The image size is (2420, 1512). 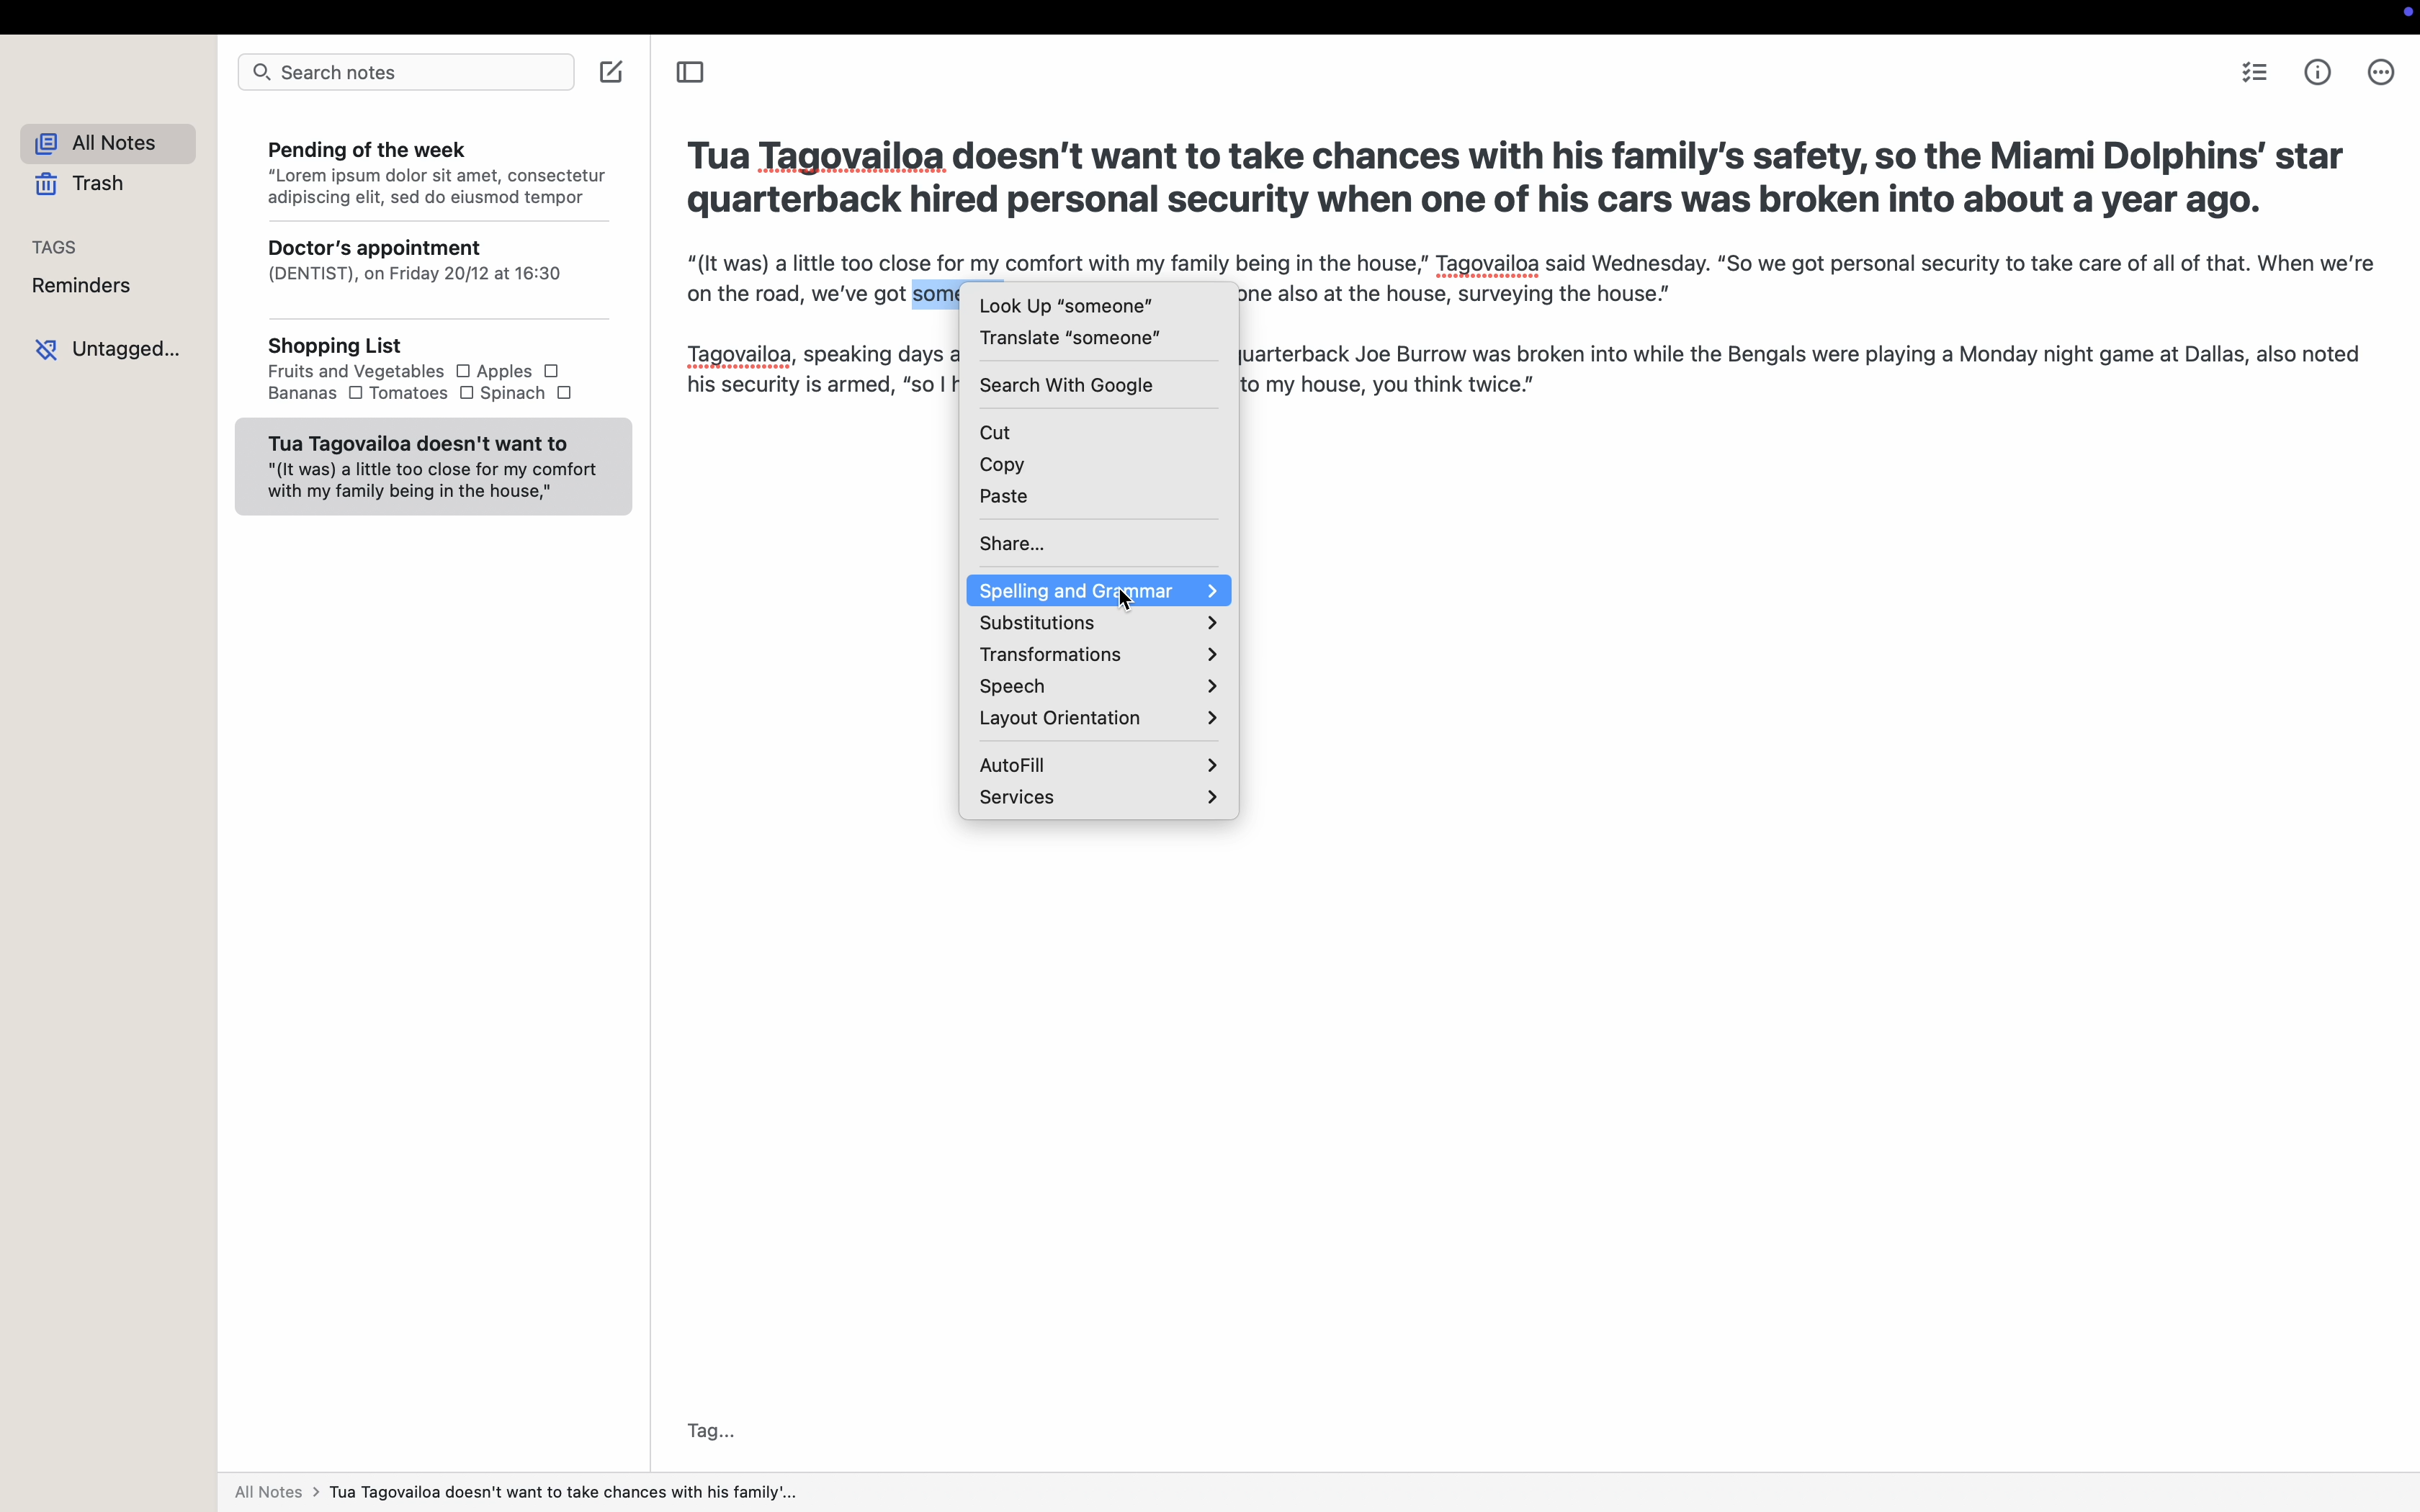 What do you see at coordinates (612, 73) in the screenshot?
I see `create note` at bounding box center [612, 73].